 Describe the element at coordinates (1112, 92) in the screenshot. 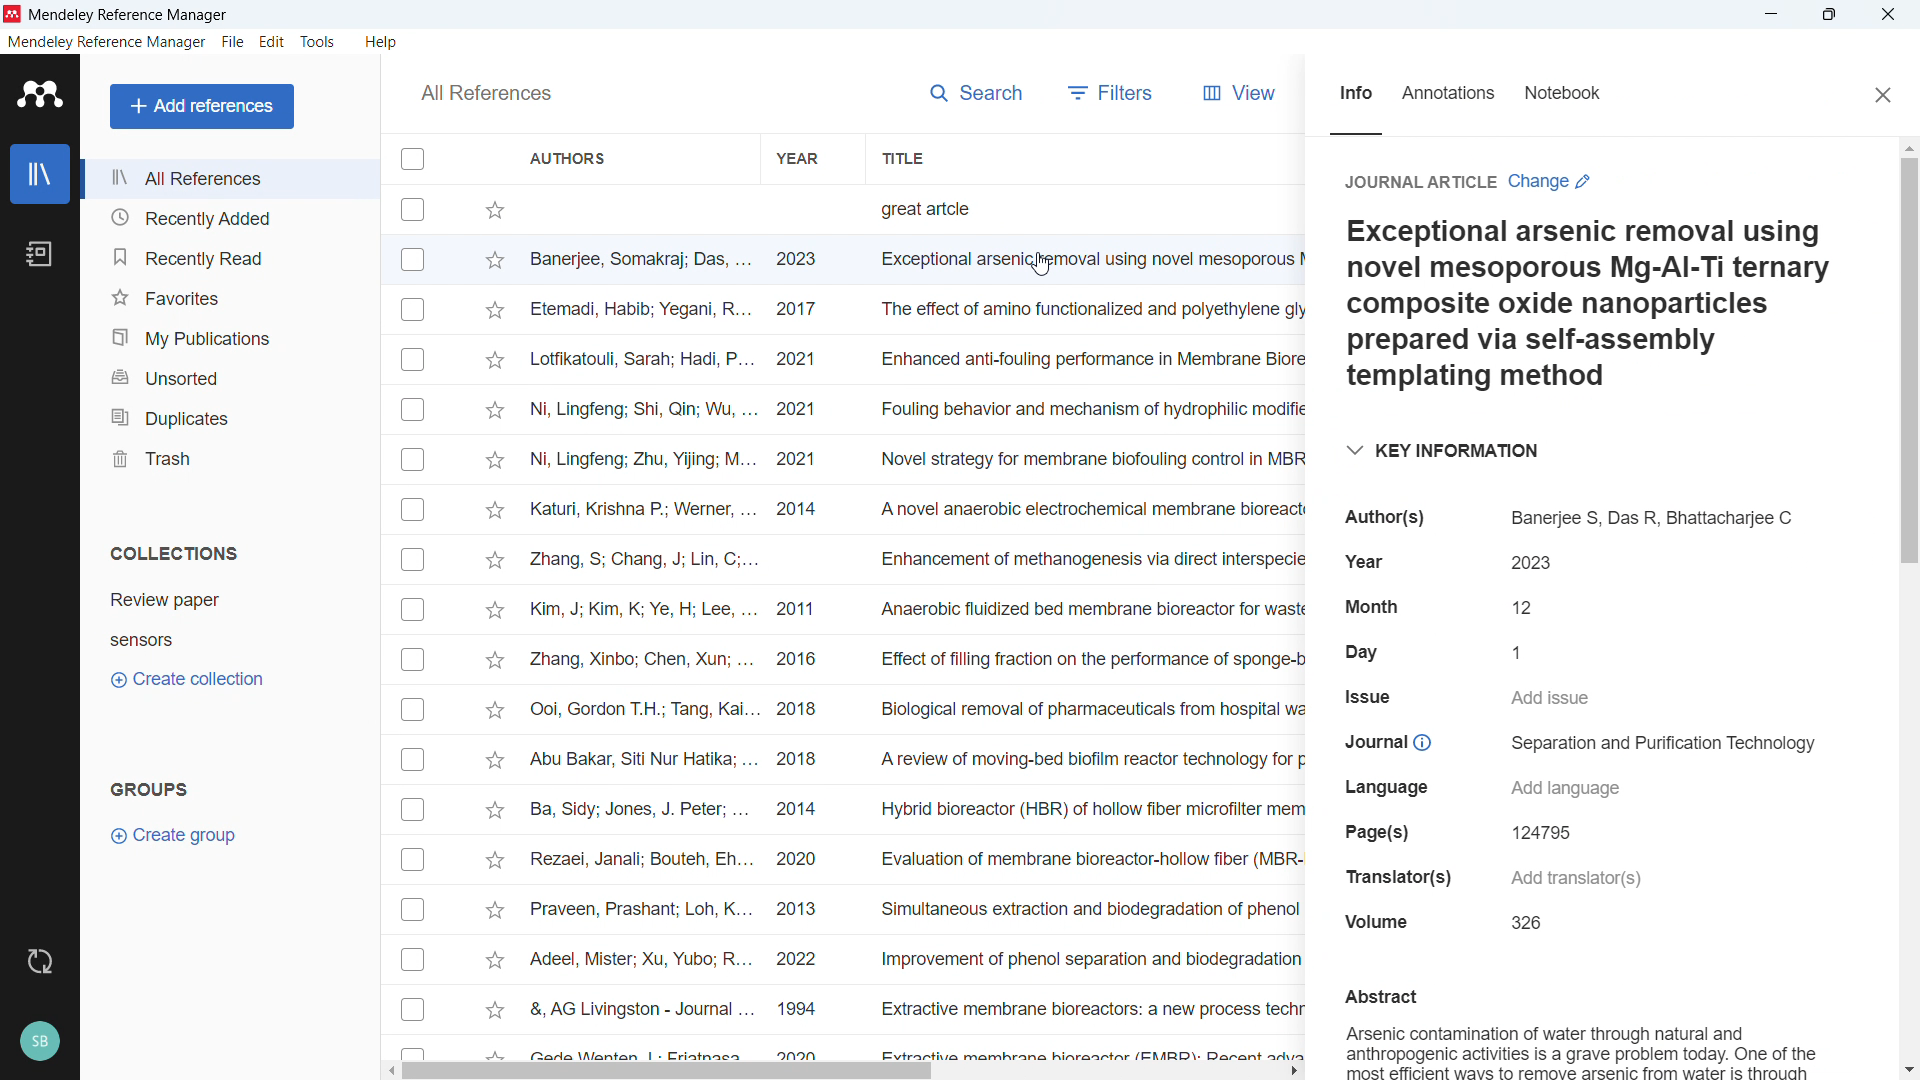

I see `filters` at that location.